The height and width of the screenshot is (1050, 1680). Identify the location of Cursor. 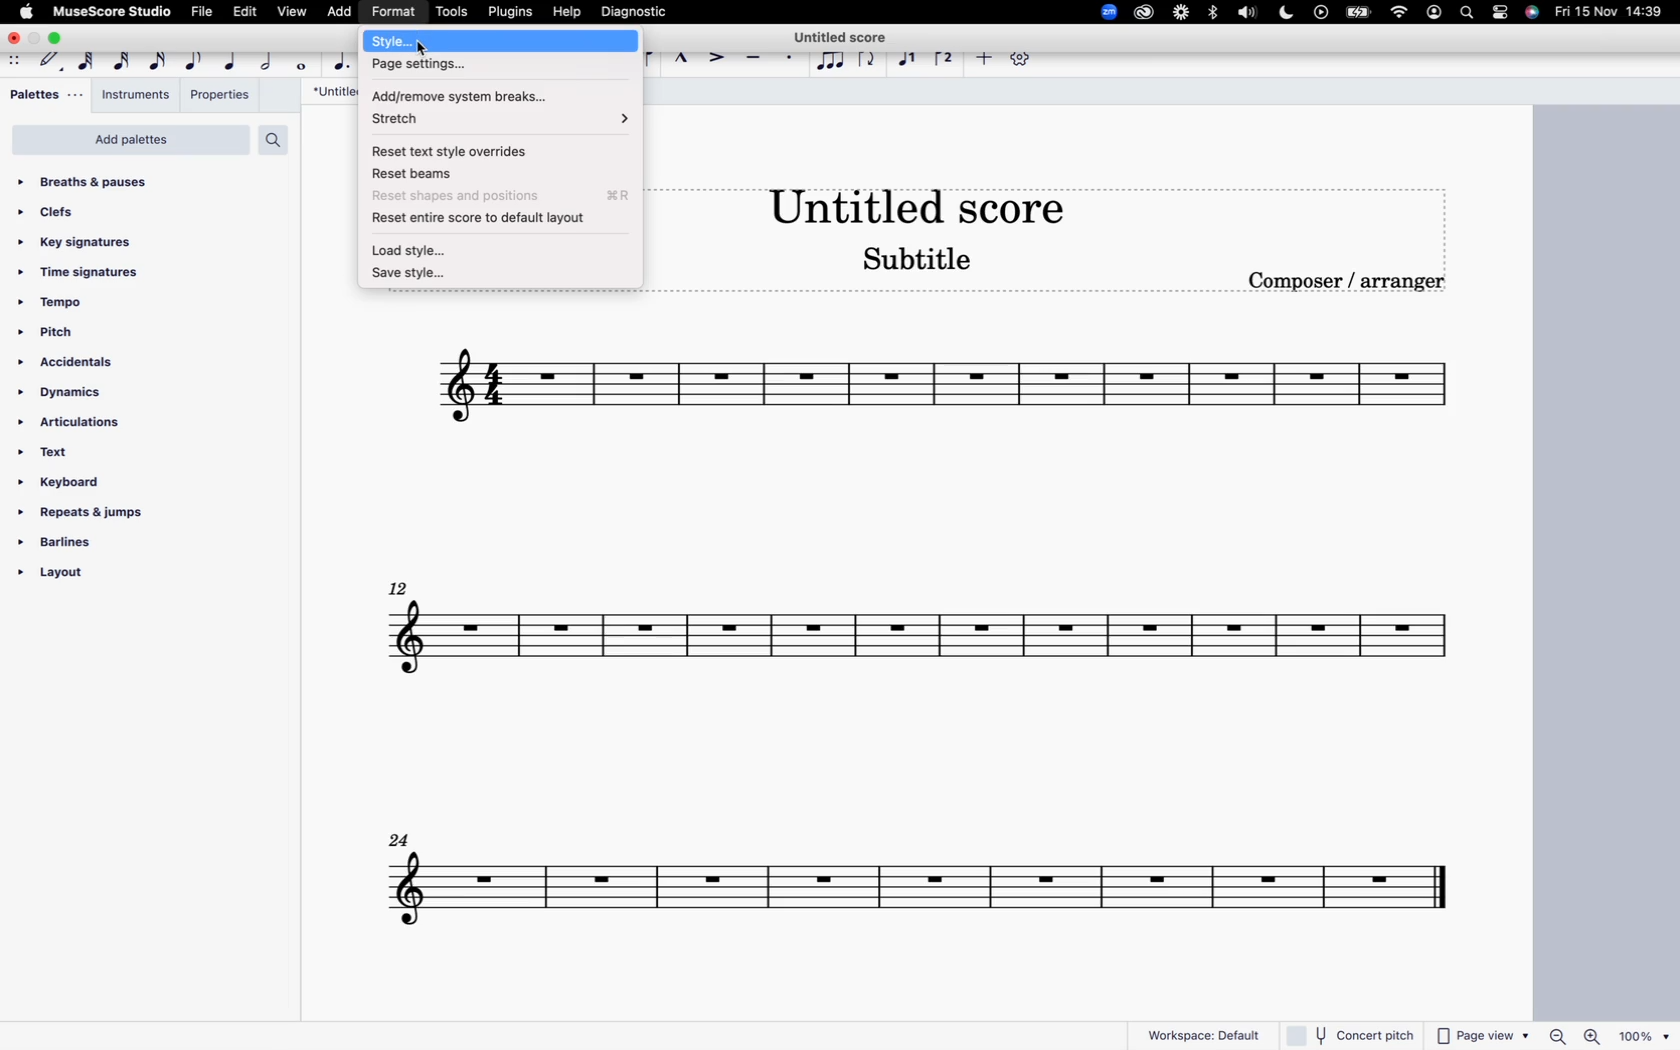
(422, 48).